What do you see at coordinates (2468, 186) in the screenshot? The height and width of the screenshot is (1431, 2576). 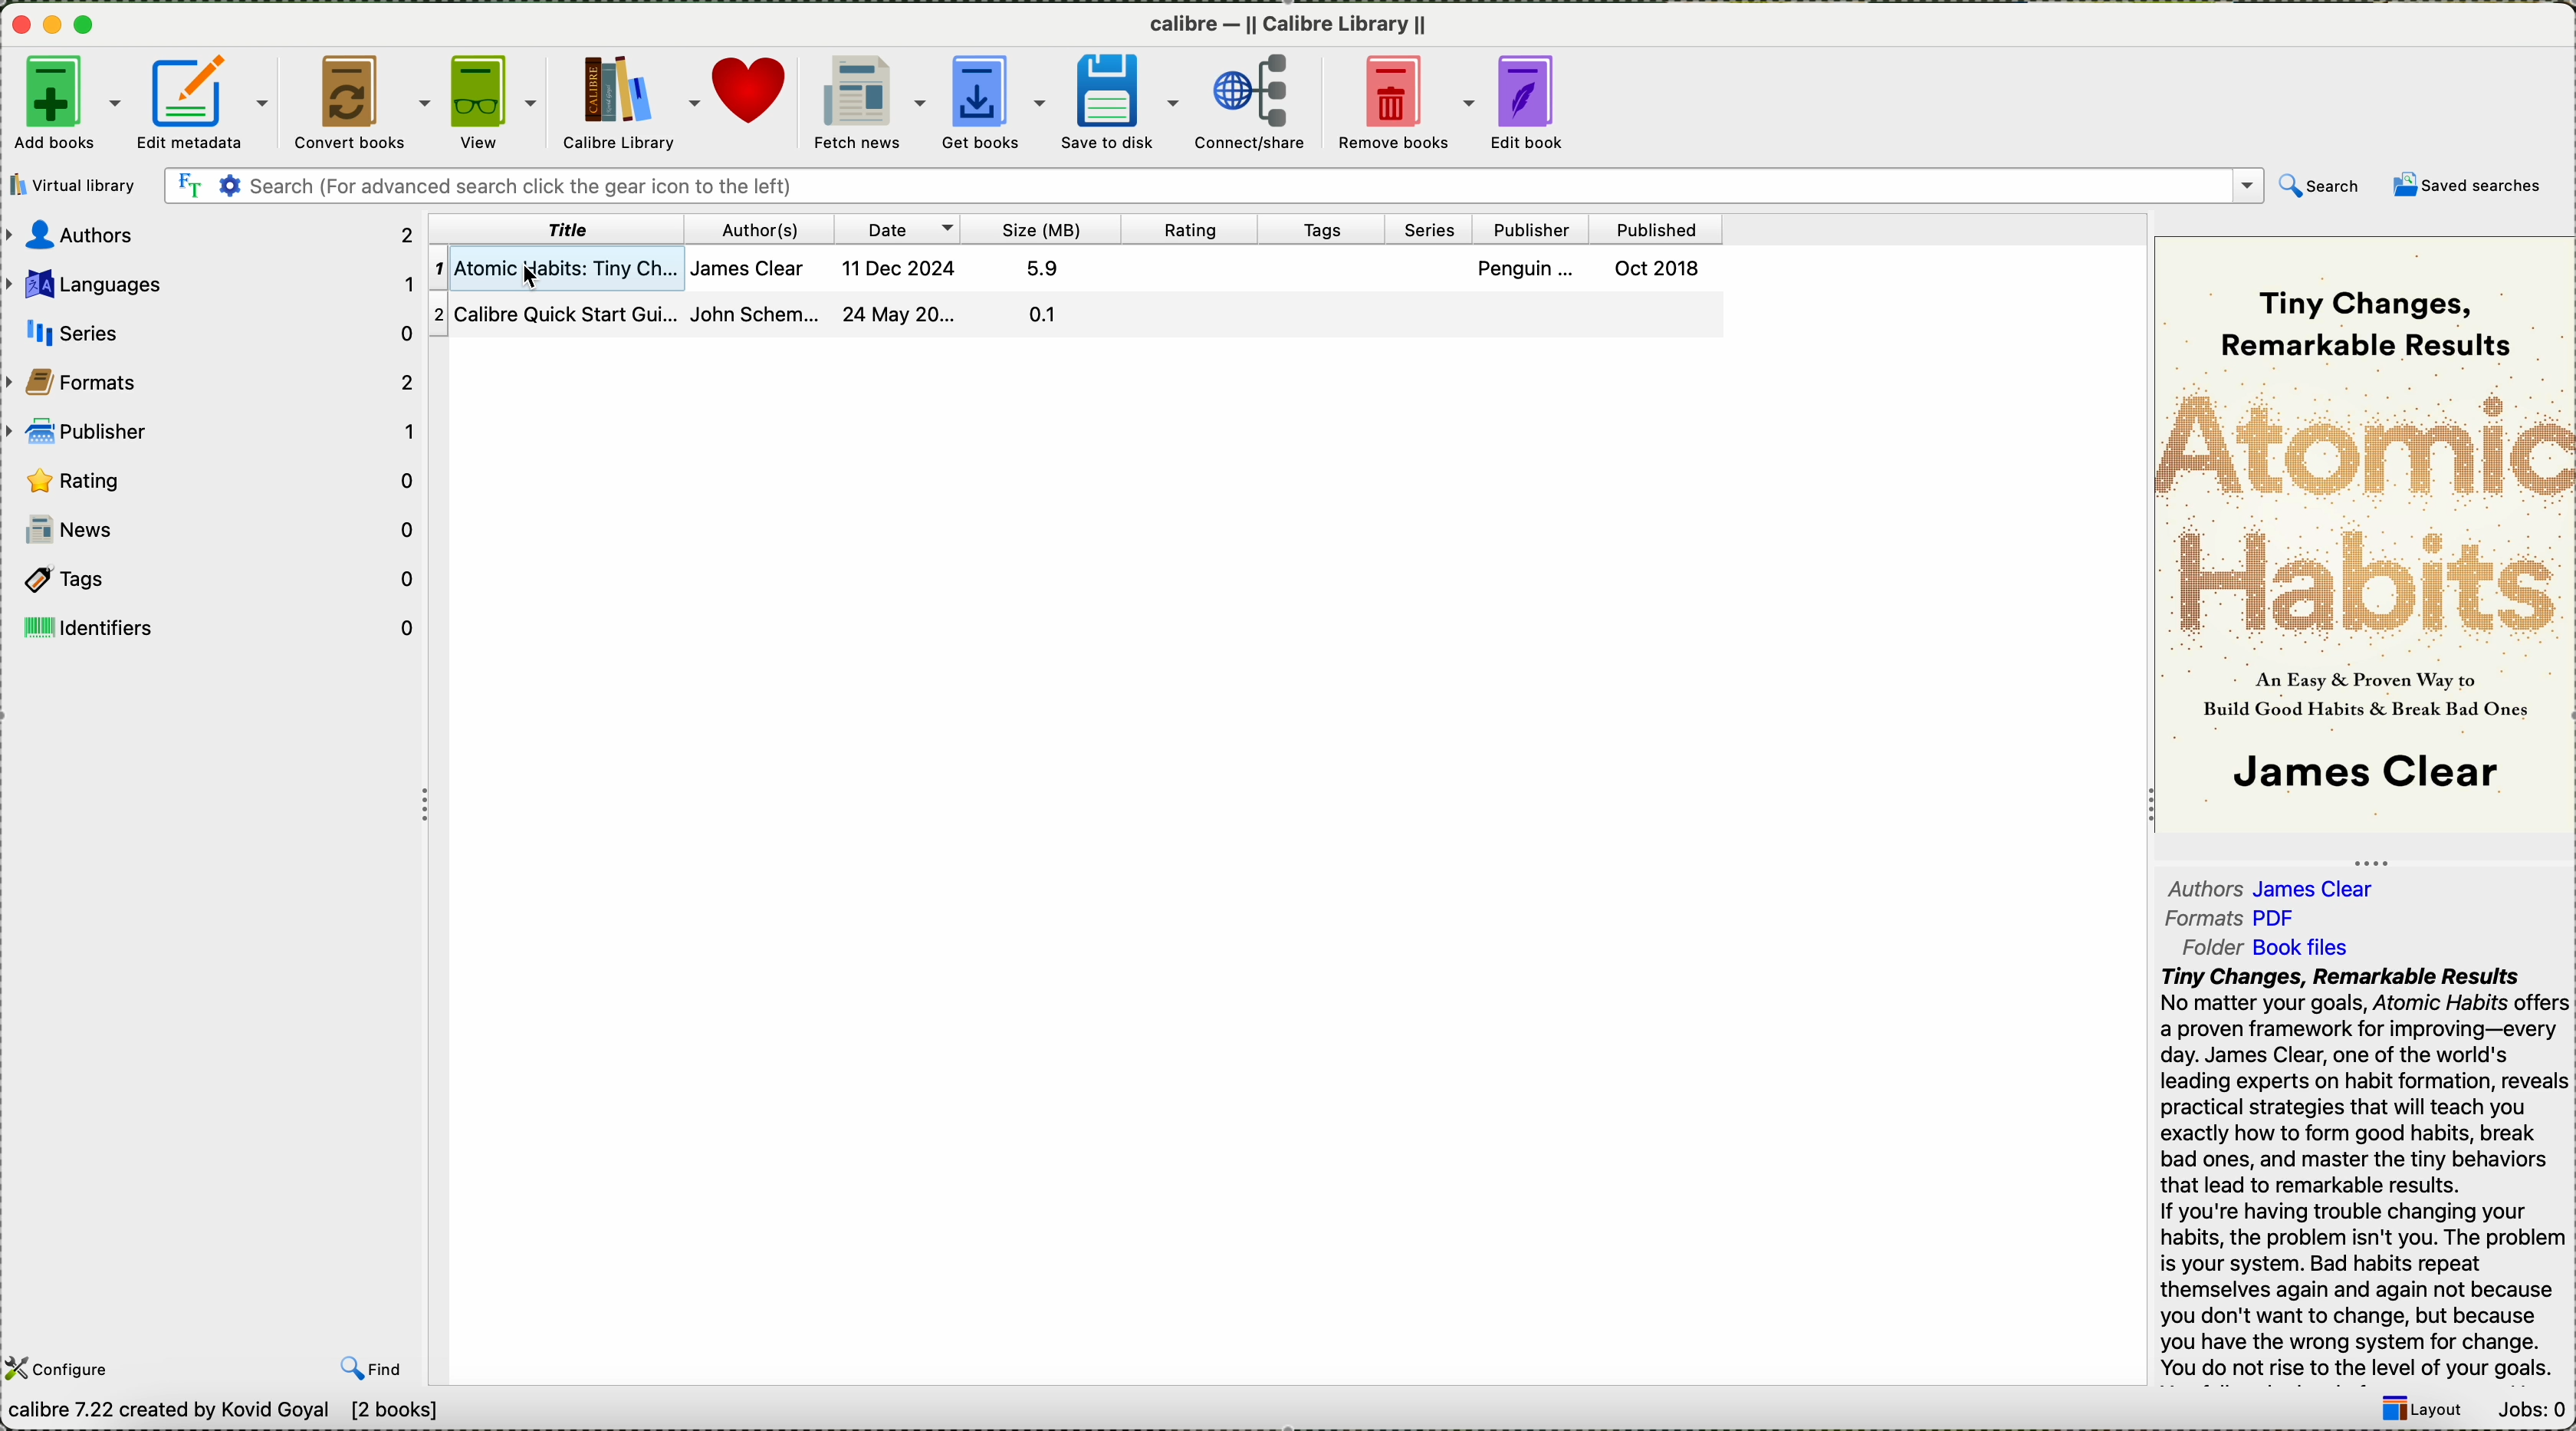 I see `saved searches` at bounding box center [2468, 186].